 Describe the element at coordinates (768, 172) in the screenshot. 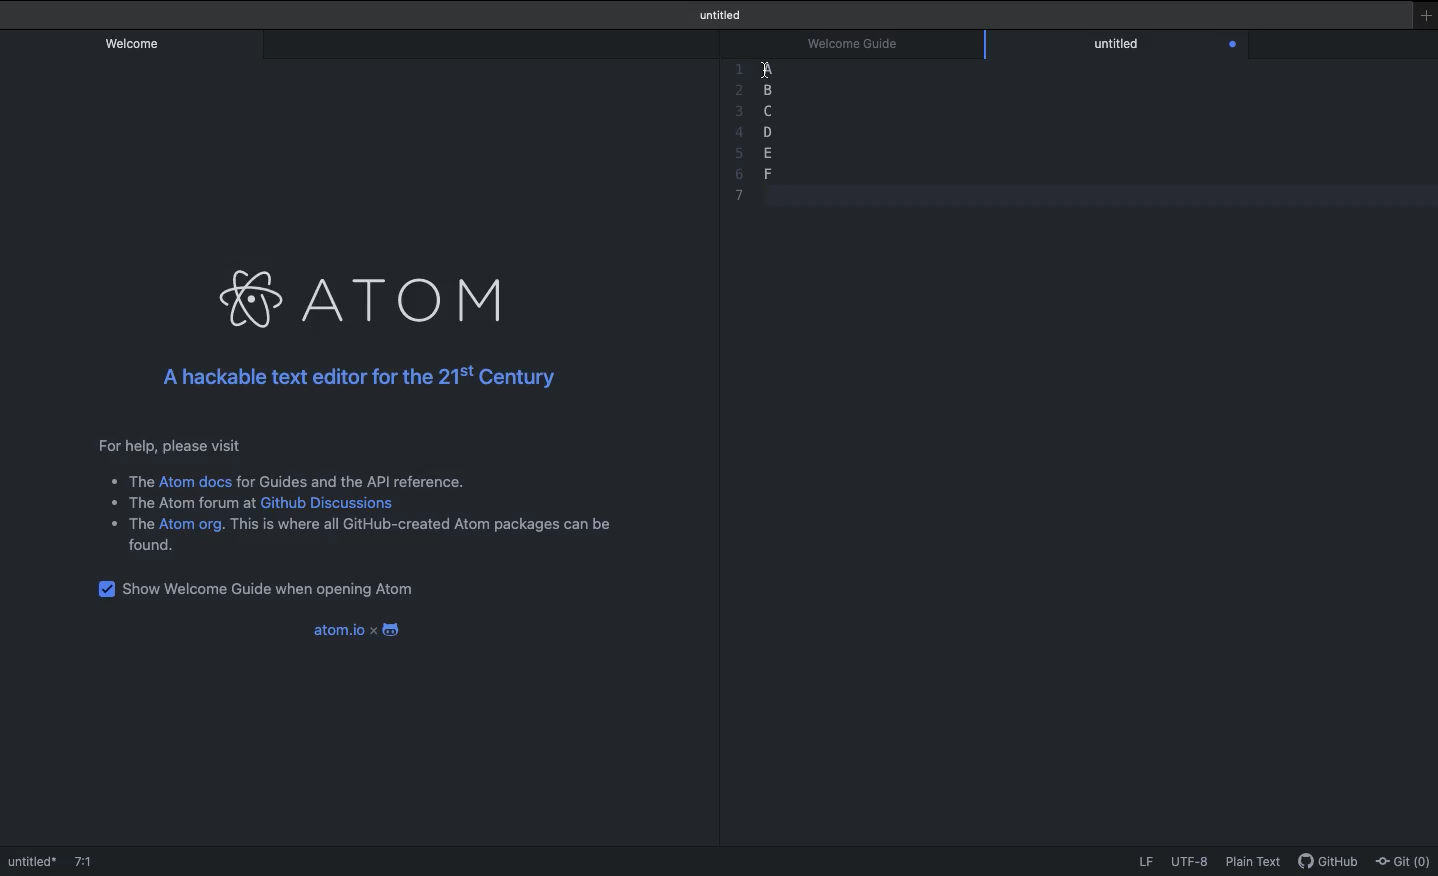

I see `f` at that location.